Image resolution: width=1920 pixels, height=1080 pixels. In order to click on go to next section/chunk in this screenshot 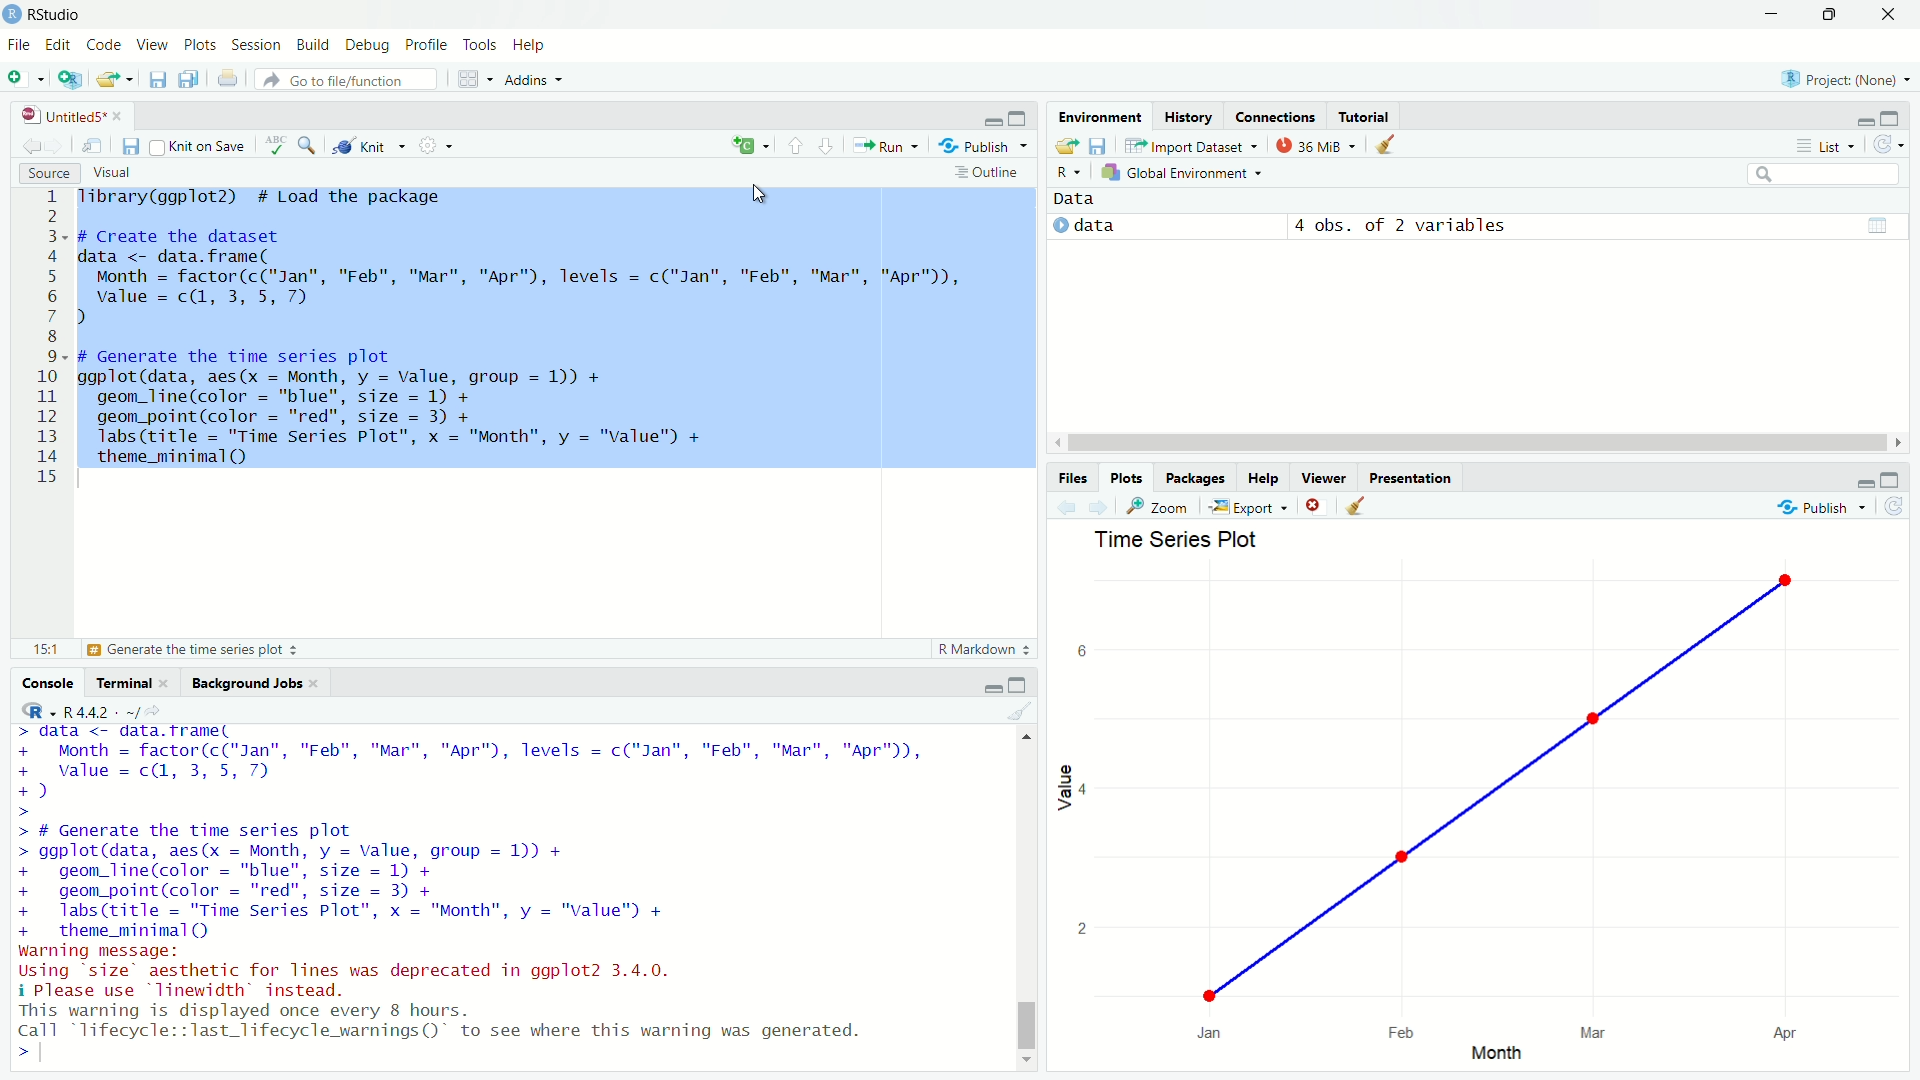, I will do `click(827, 146)`.